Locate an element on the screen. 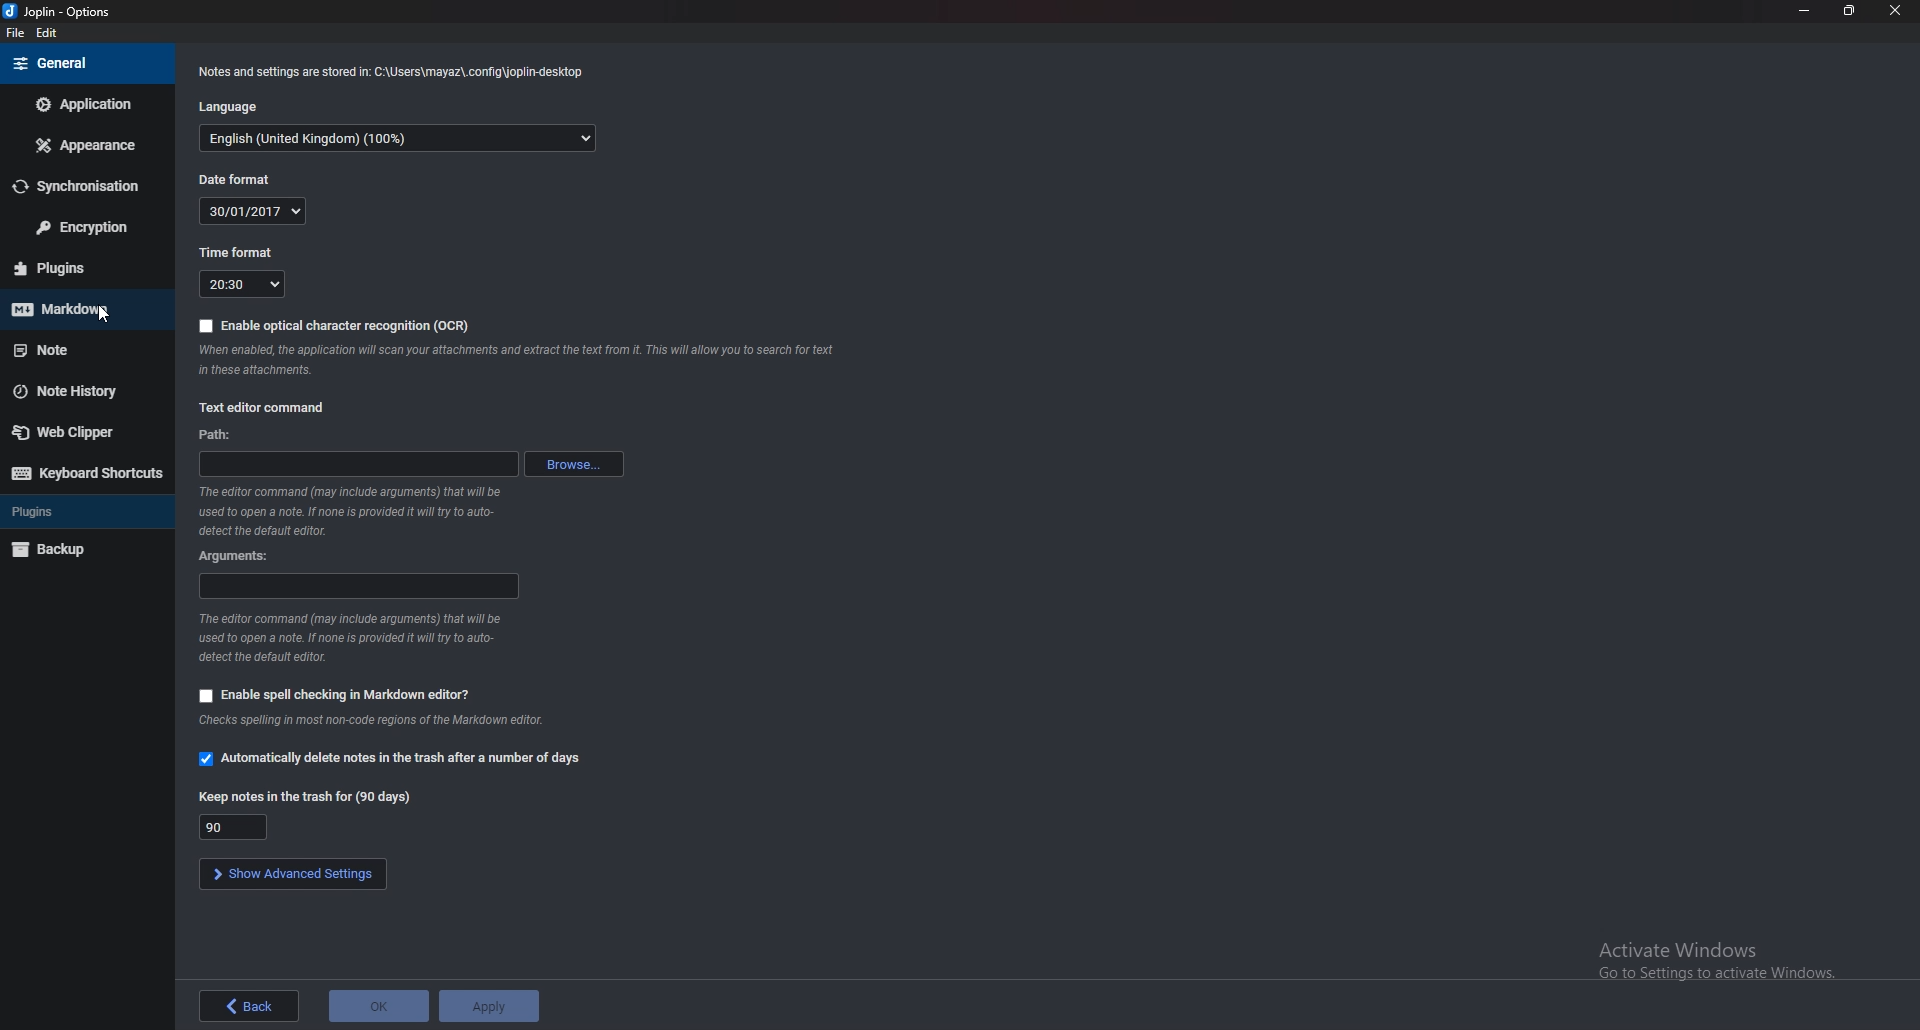  Plugins is located at coordinates (86, 512).